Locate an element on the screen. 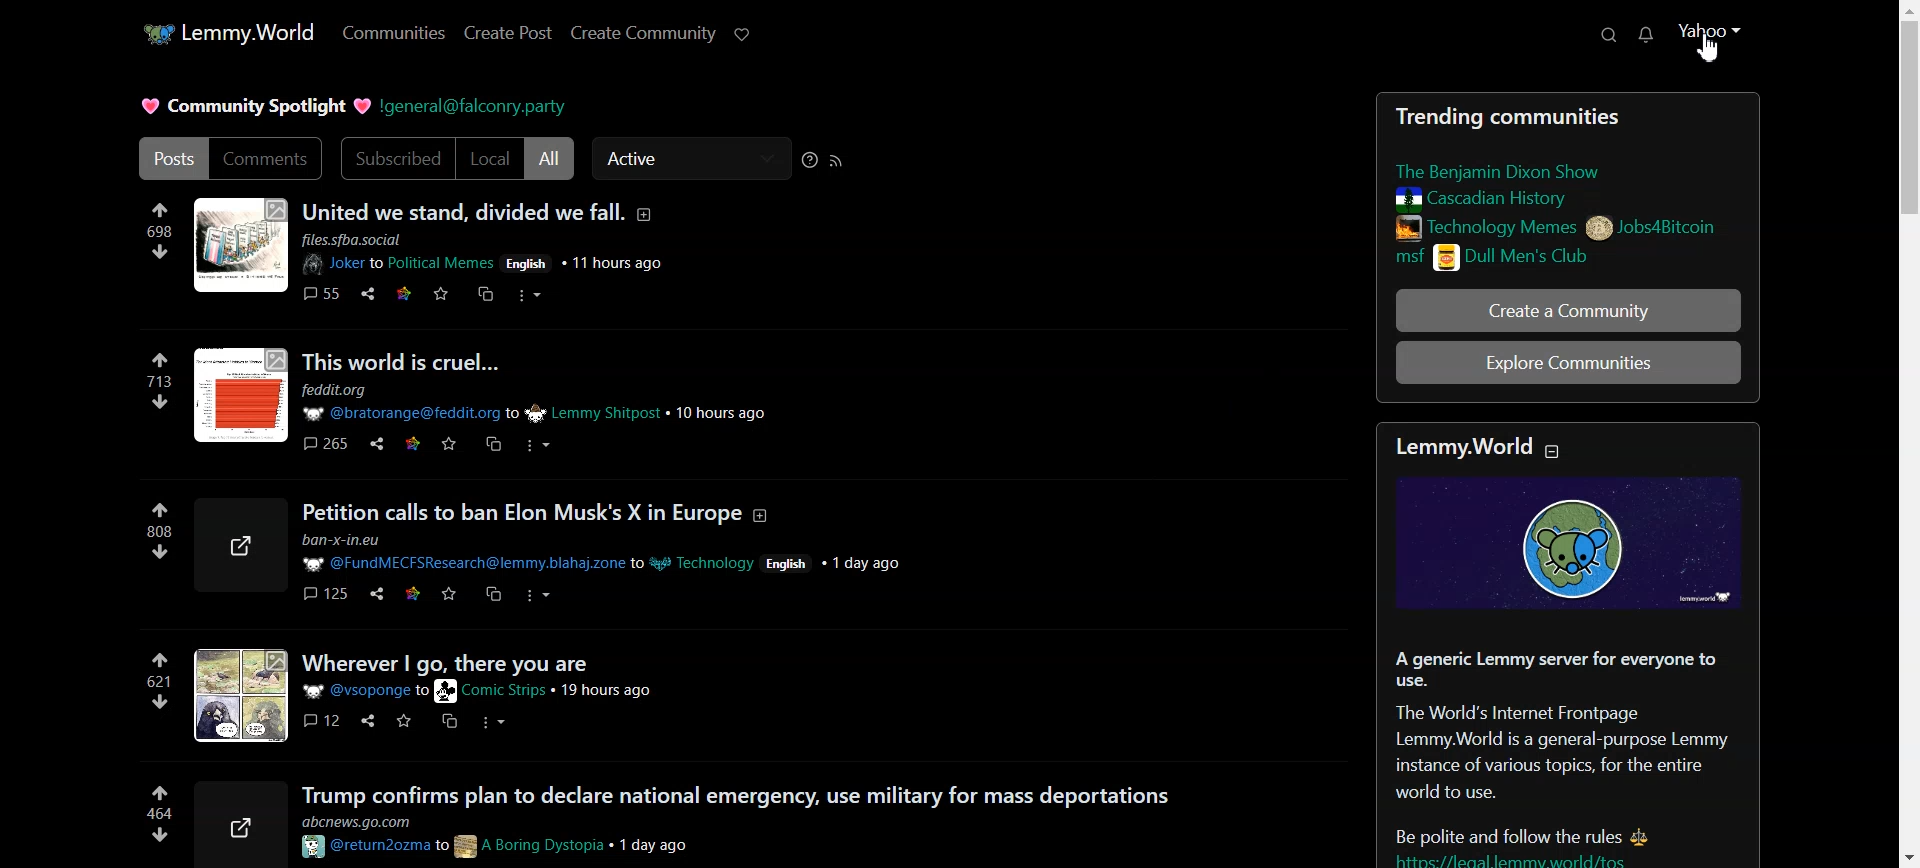 The image size is (1920, 868). web is located at coordinates (413, 605).